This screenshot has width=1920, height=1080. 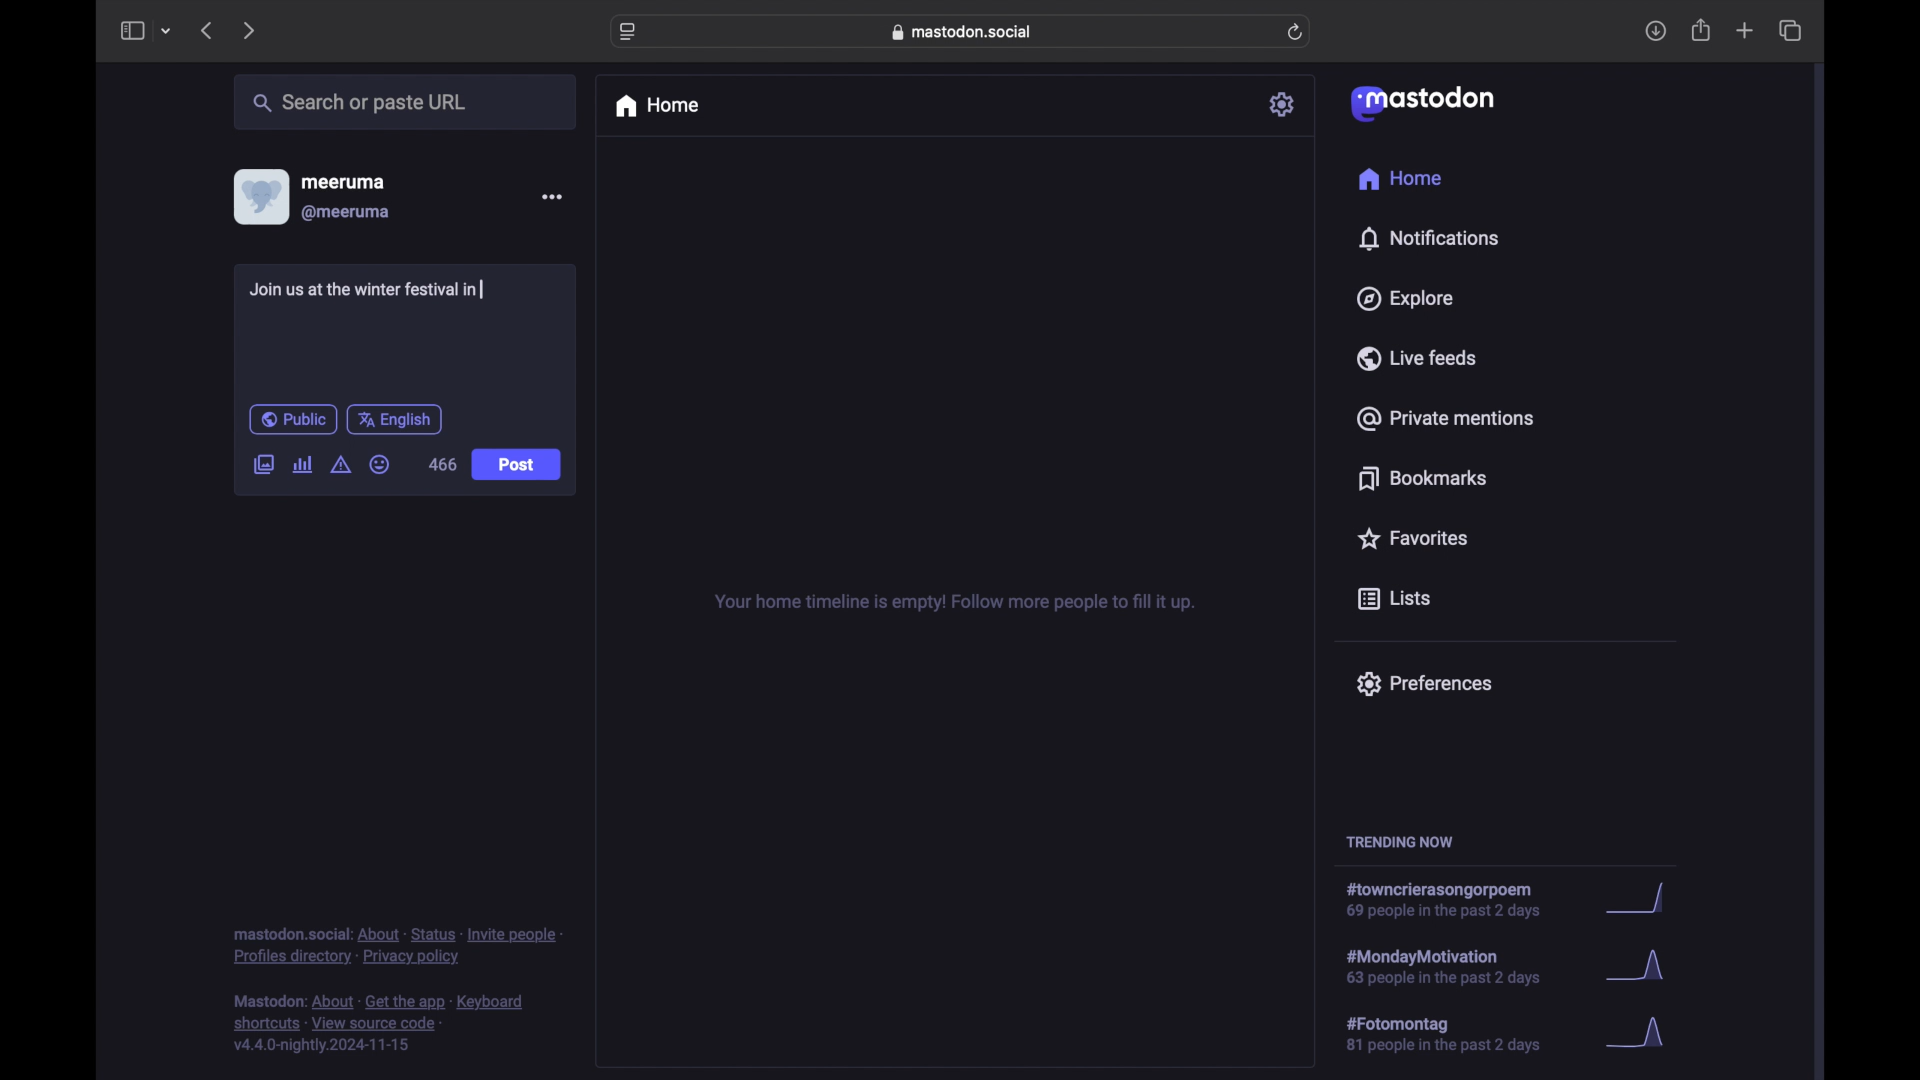 What do you see at coordinates (302, 464) in the screenshot?
I see `add  poll` at bounding box center [302, 464].